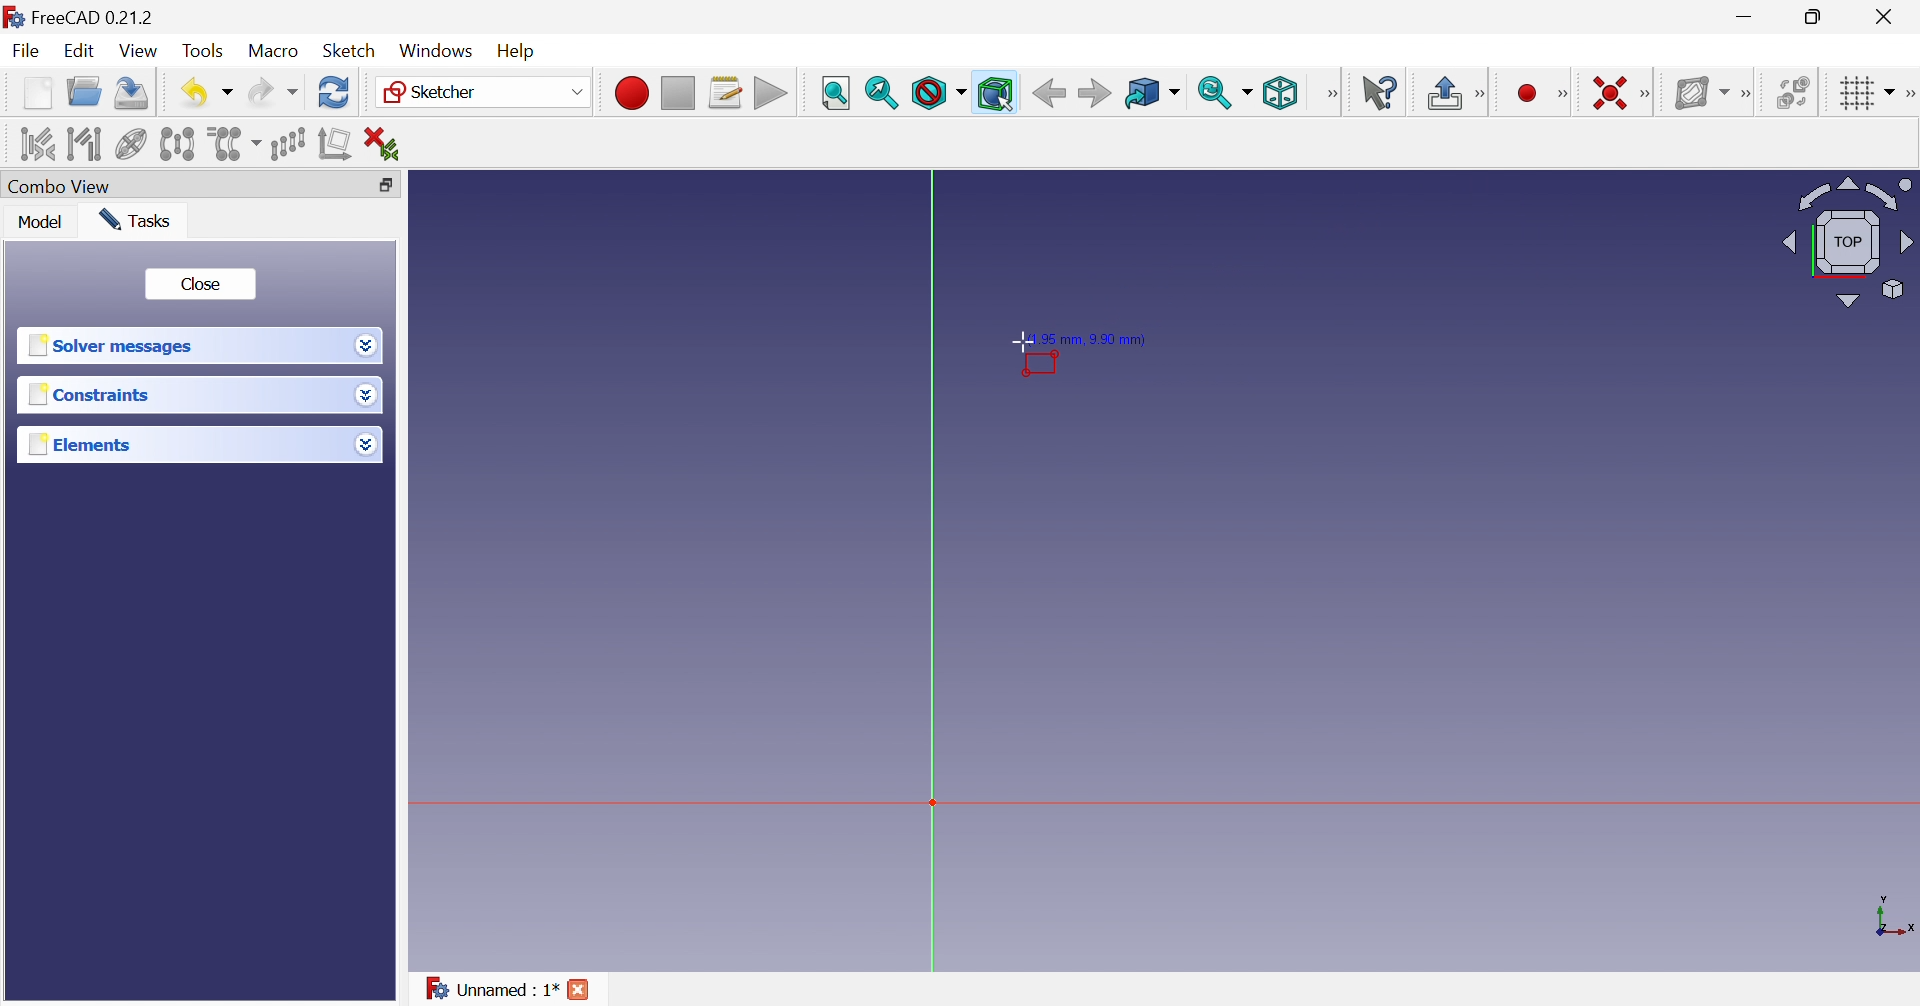  What do you see at coordinates (1088, 340) in the screenshot?
I see `1.95 mm, 9.90 mm)` at bounding box center [1088, 340].